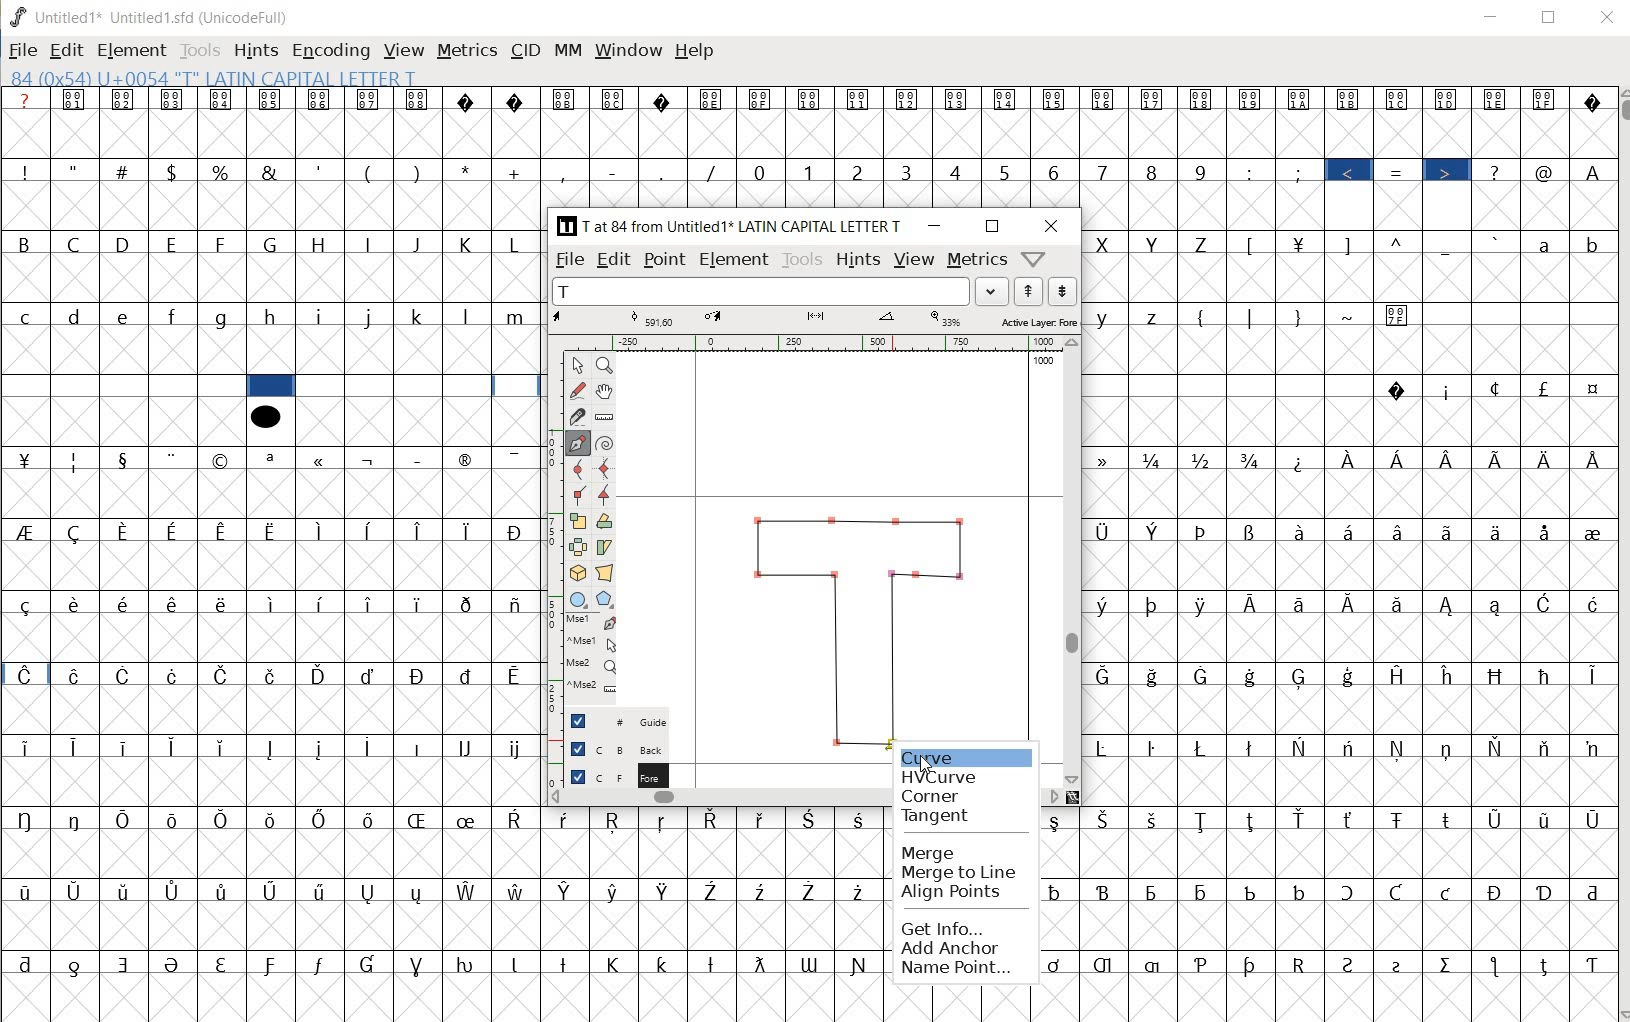 This screenshot has width=1630, height=1022. Describe the element at coordinates (127, 531) in the screenshot. I see `Symbol` at that location.